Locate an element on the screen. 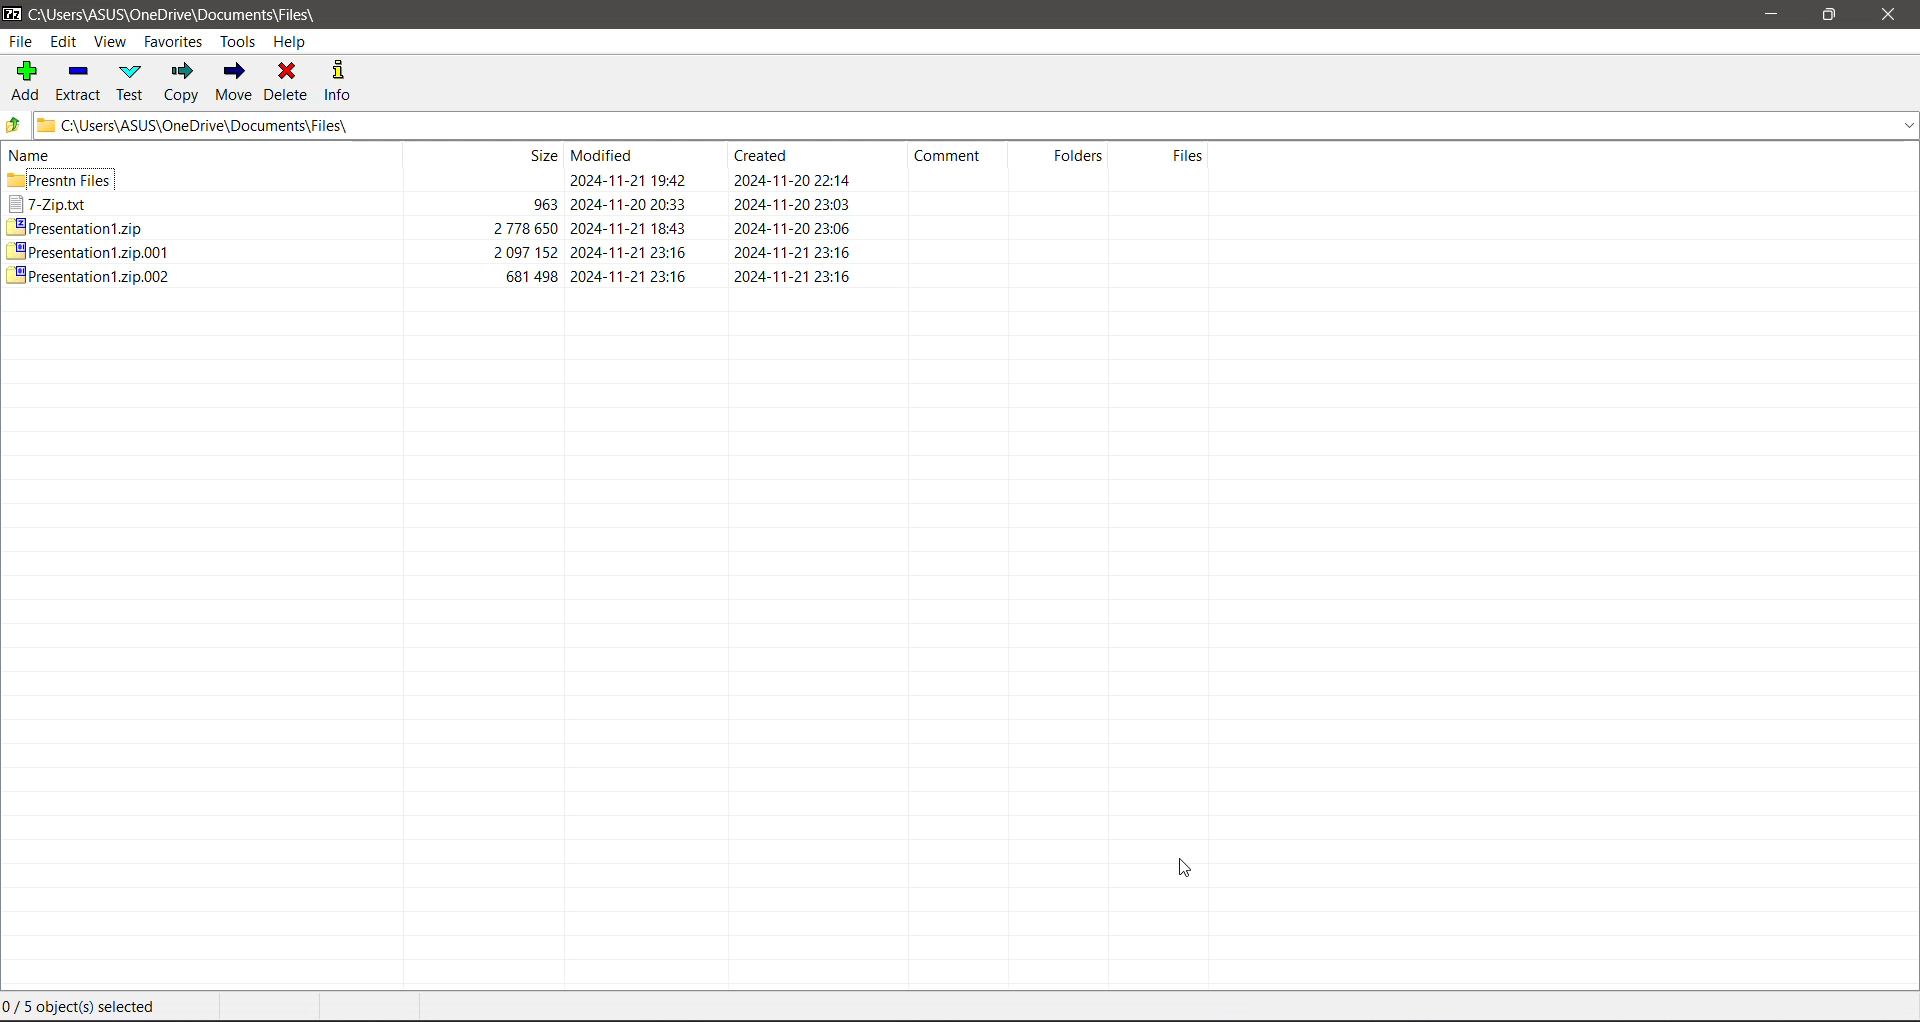 This screenshot has height=1022, width=1920. Current Folder Location Path is located at coordinates (958, 125).